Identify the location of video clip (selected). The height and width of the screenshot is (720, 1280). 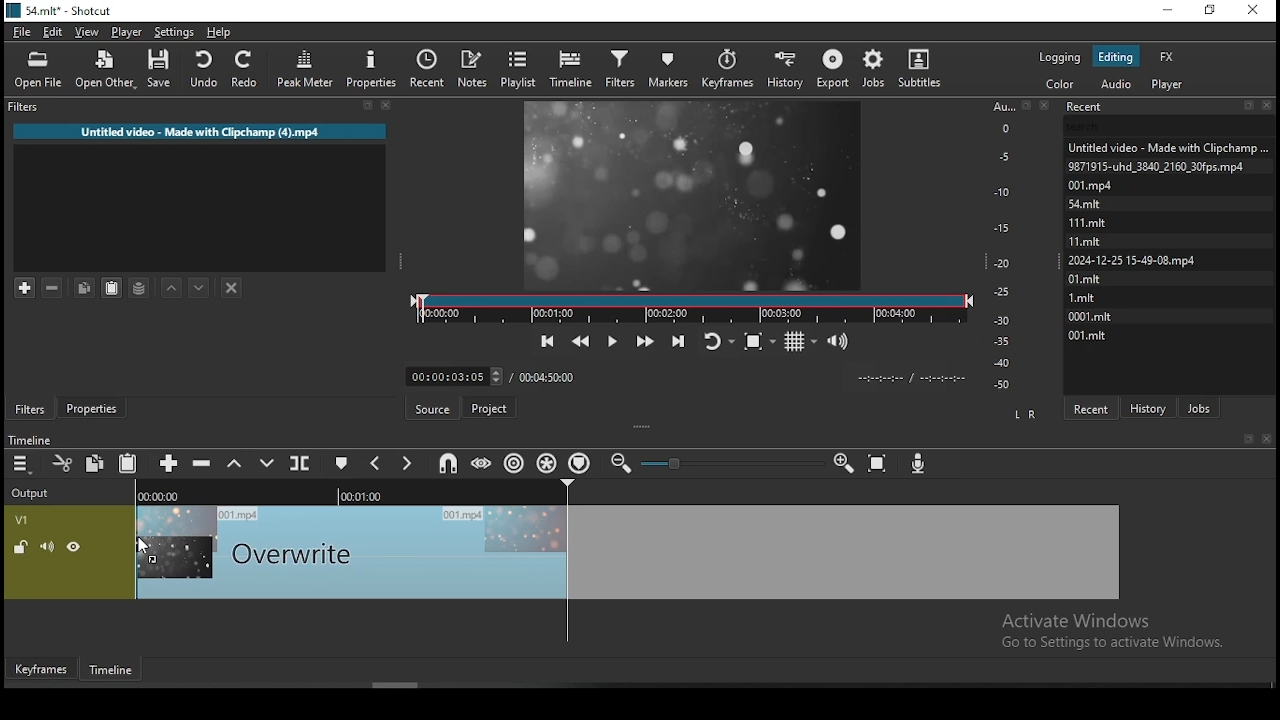
(629, 552).